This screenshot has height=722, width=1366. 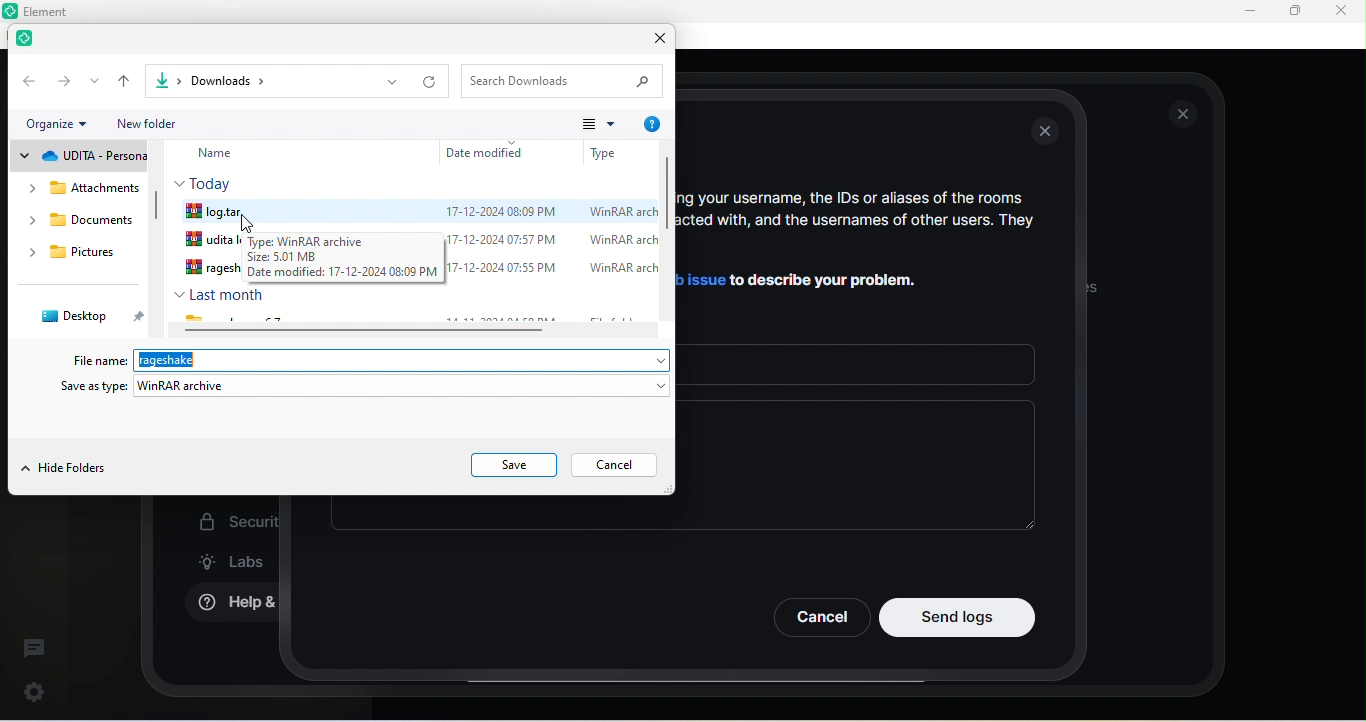 What do you see at coordinates (667, 236) in the screenshot?
I see `vertical scroll bar` at bounding box center [667, 236].